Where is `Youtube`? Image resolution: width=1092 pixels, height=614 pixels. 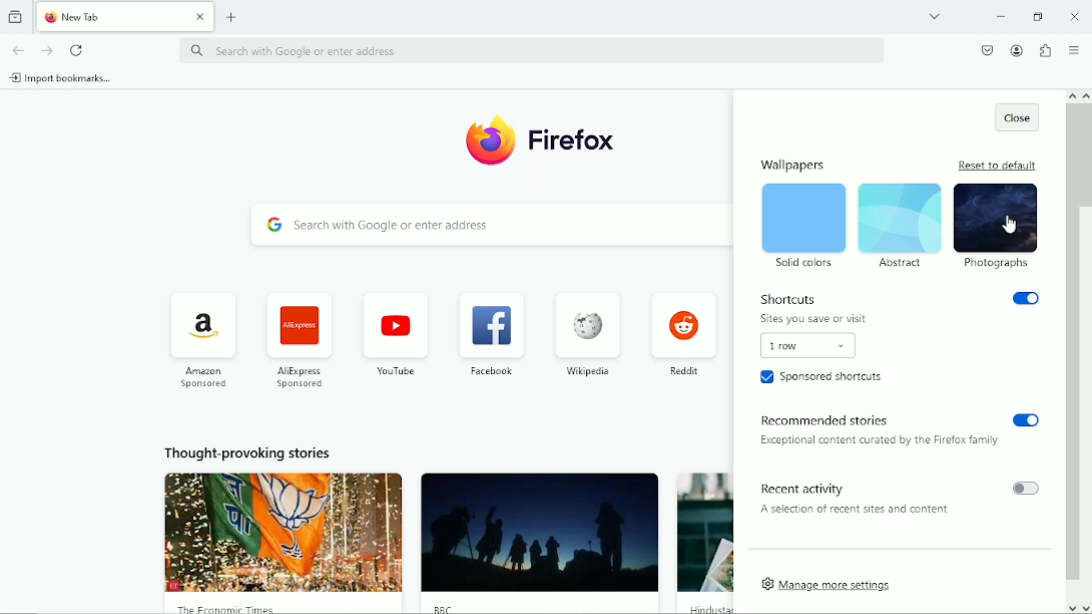 Youtube is located at coordinates (393, 333).